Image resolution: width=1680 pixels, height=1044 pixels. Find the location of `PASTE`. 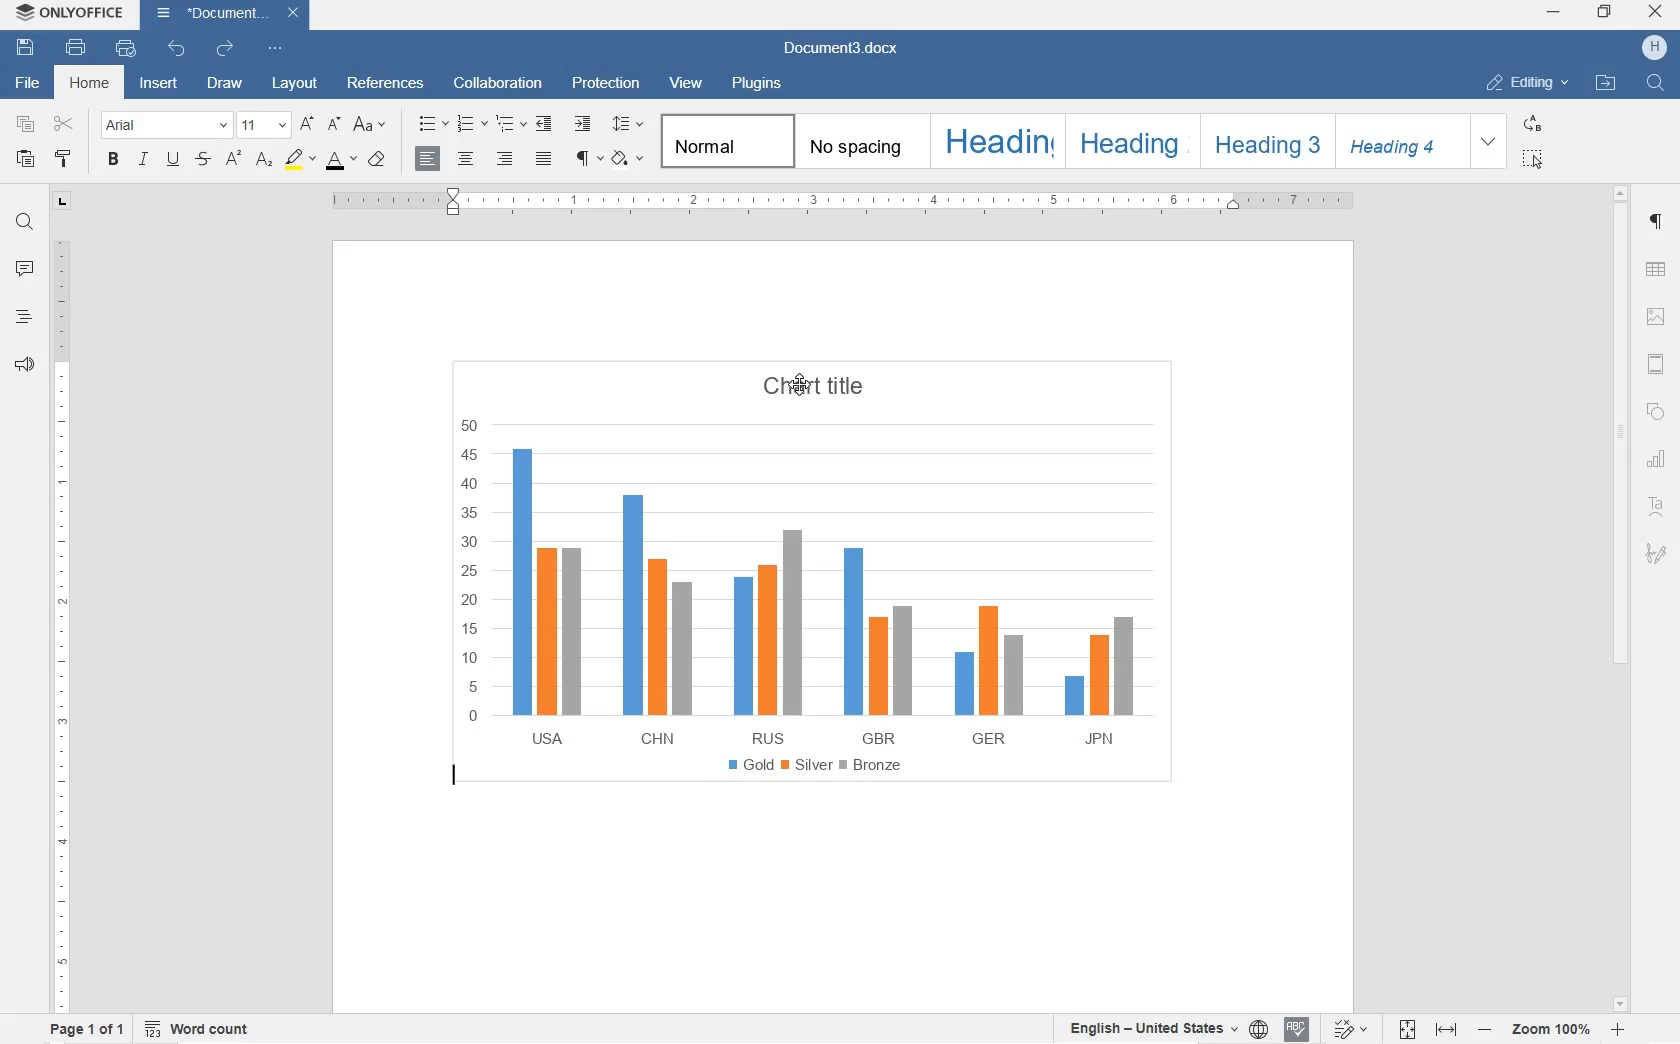

PASTE is located at coordinates (25, 159).